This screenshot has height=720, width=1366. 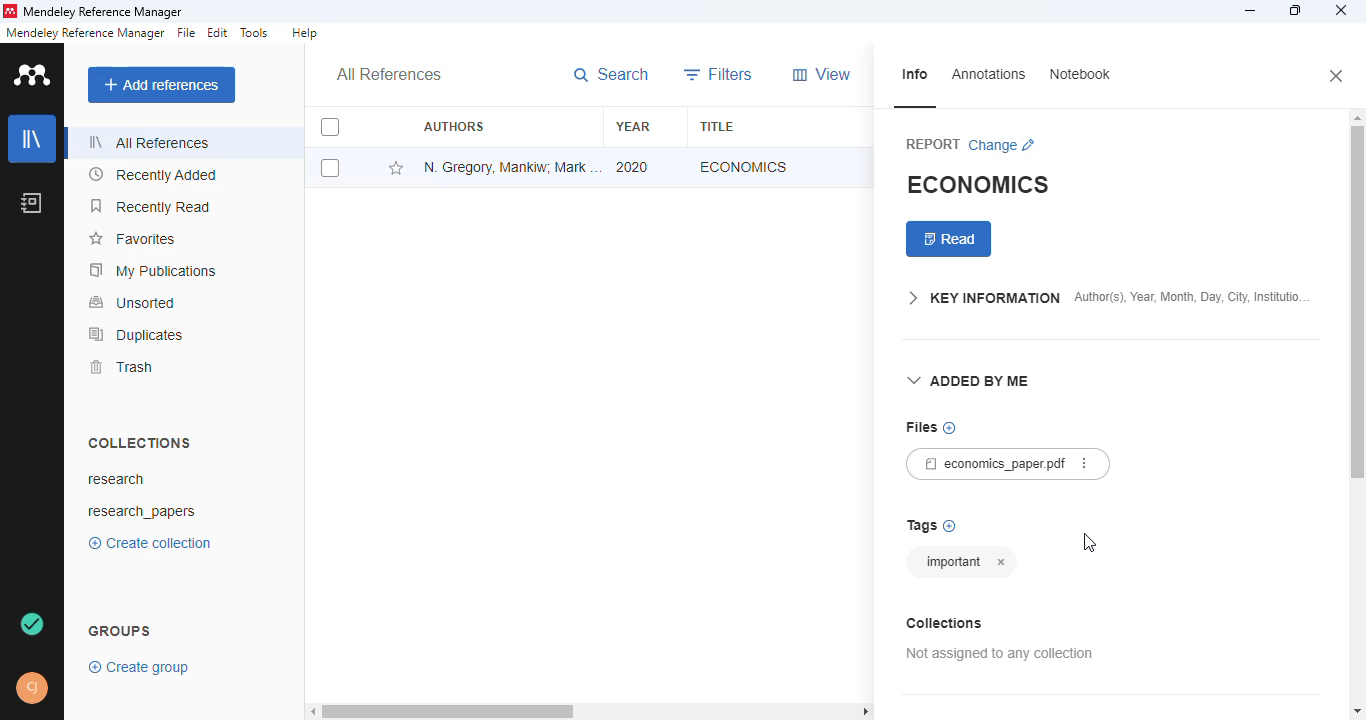 I want to click on add references, so click(x=162, y=84).